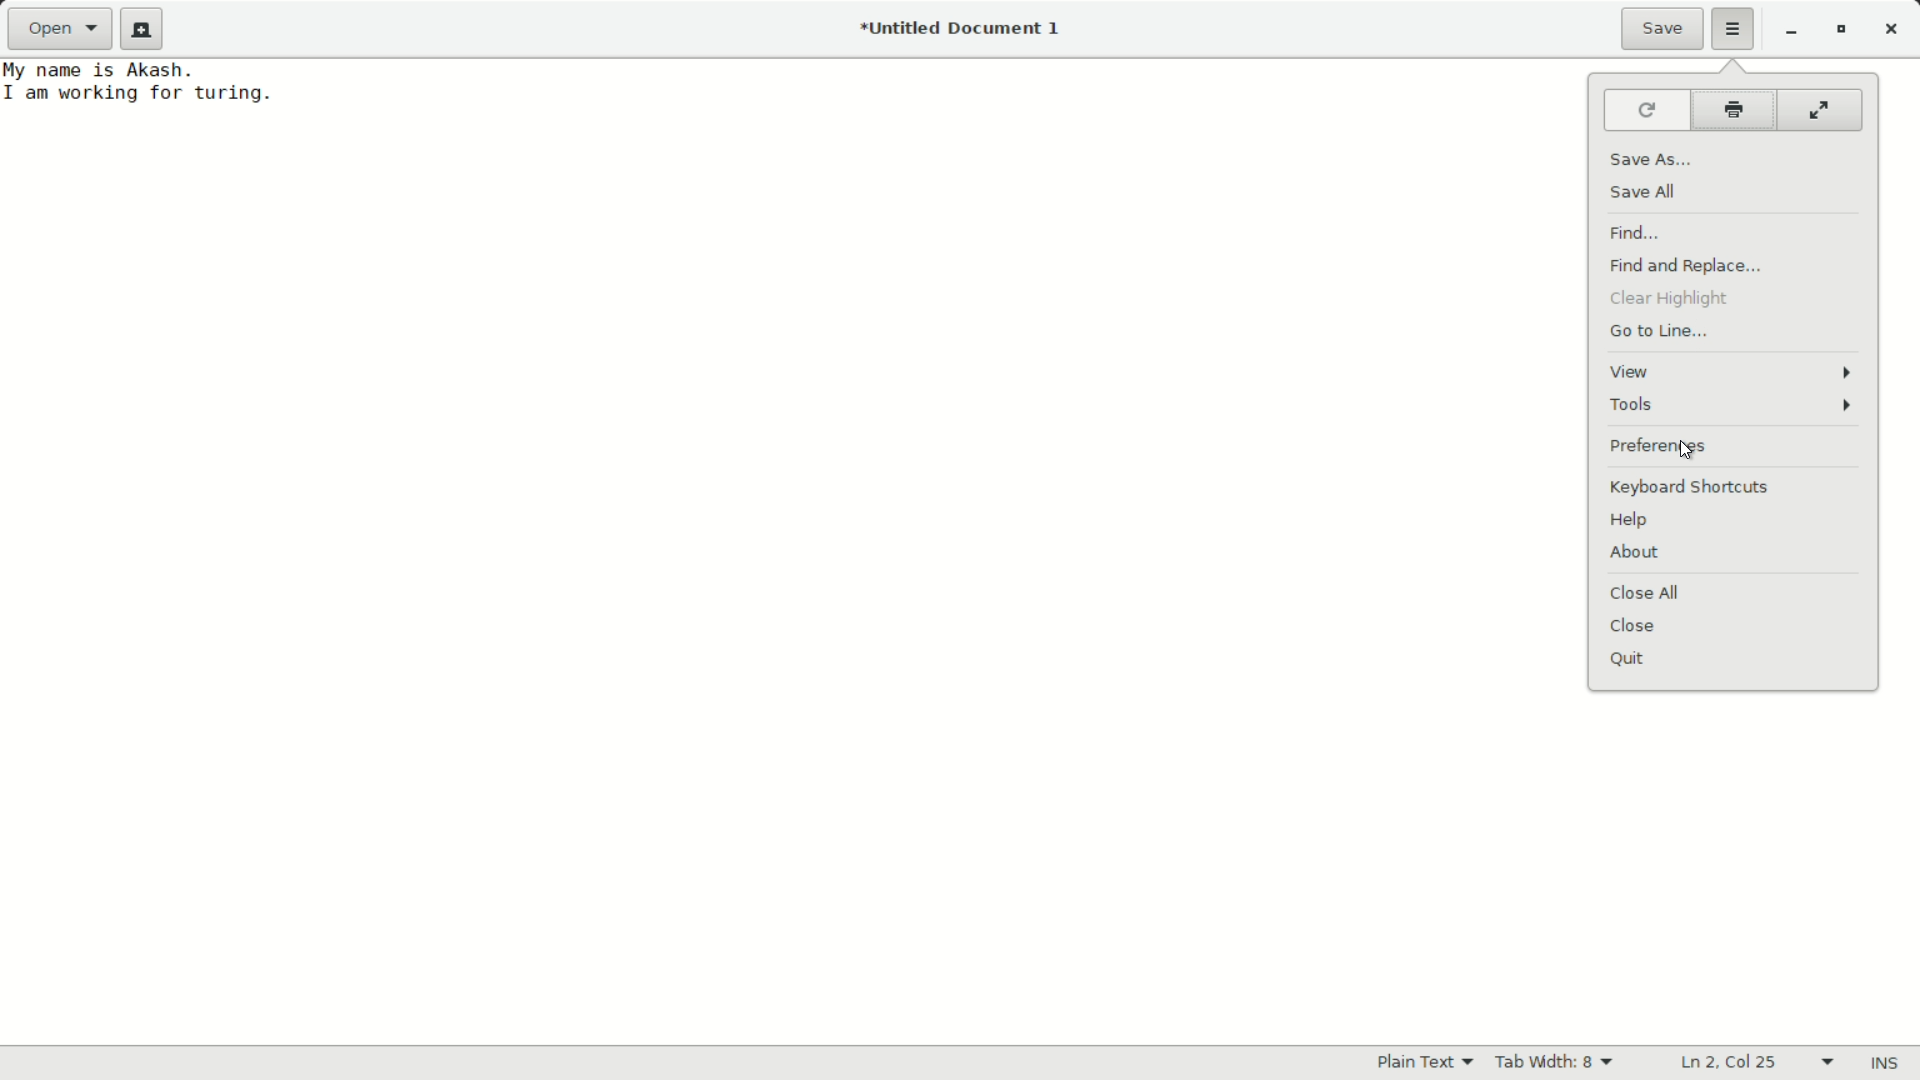 This screenshot has width=1920, height=1080. I want to click on tools, so click(1735, 405).